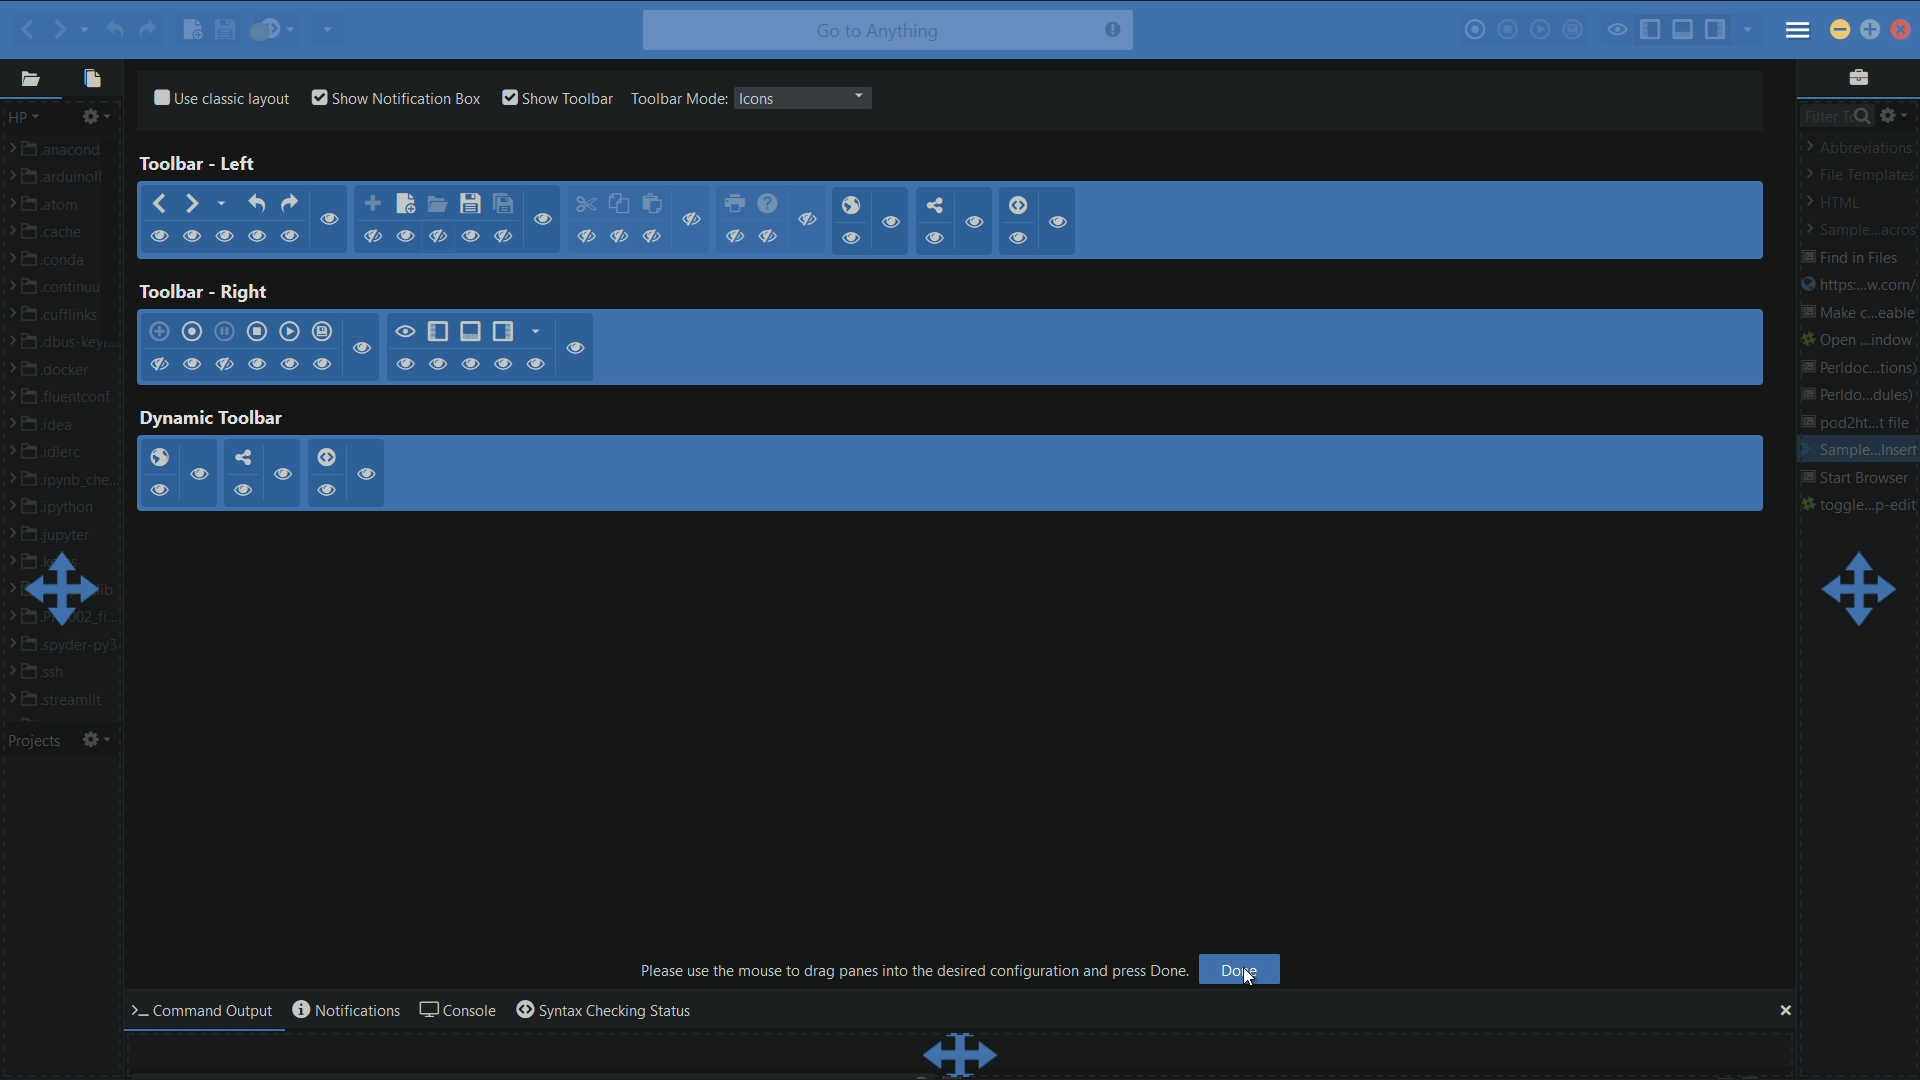 The image size is (1920, 1080). I want to click on show/hide, so click(193, 238).